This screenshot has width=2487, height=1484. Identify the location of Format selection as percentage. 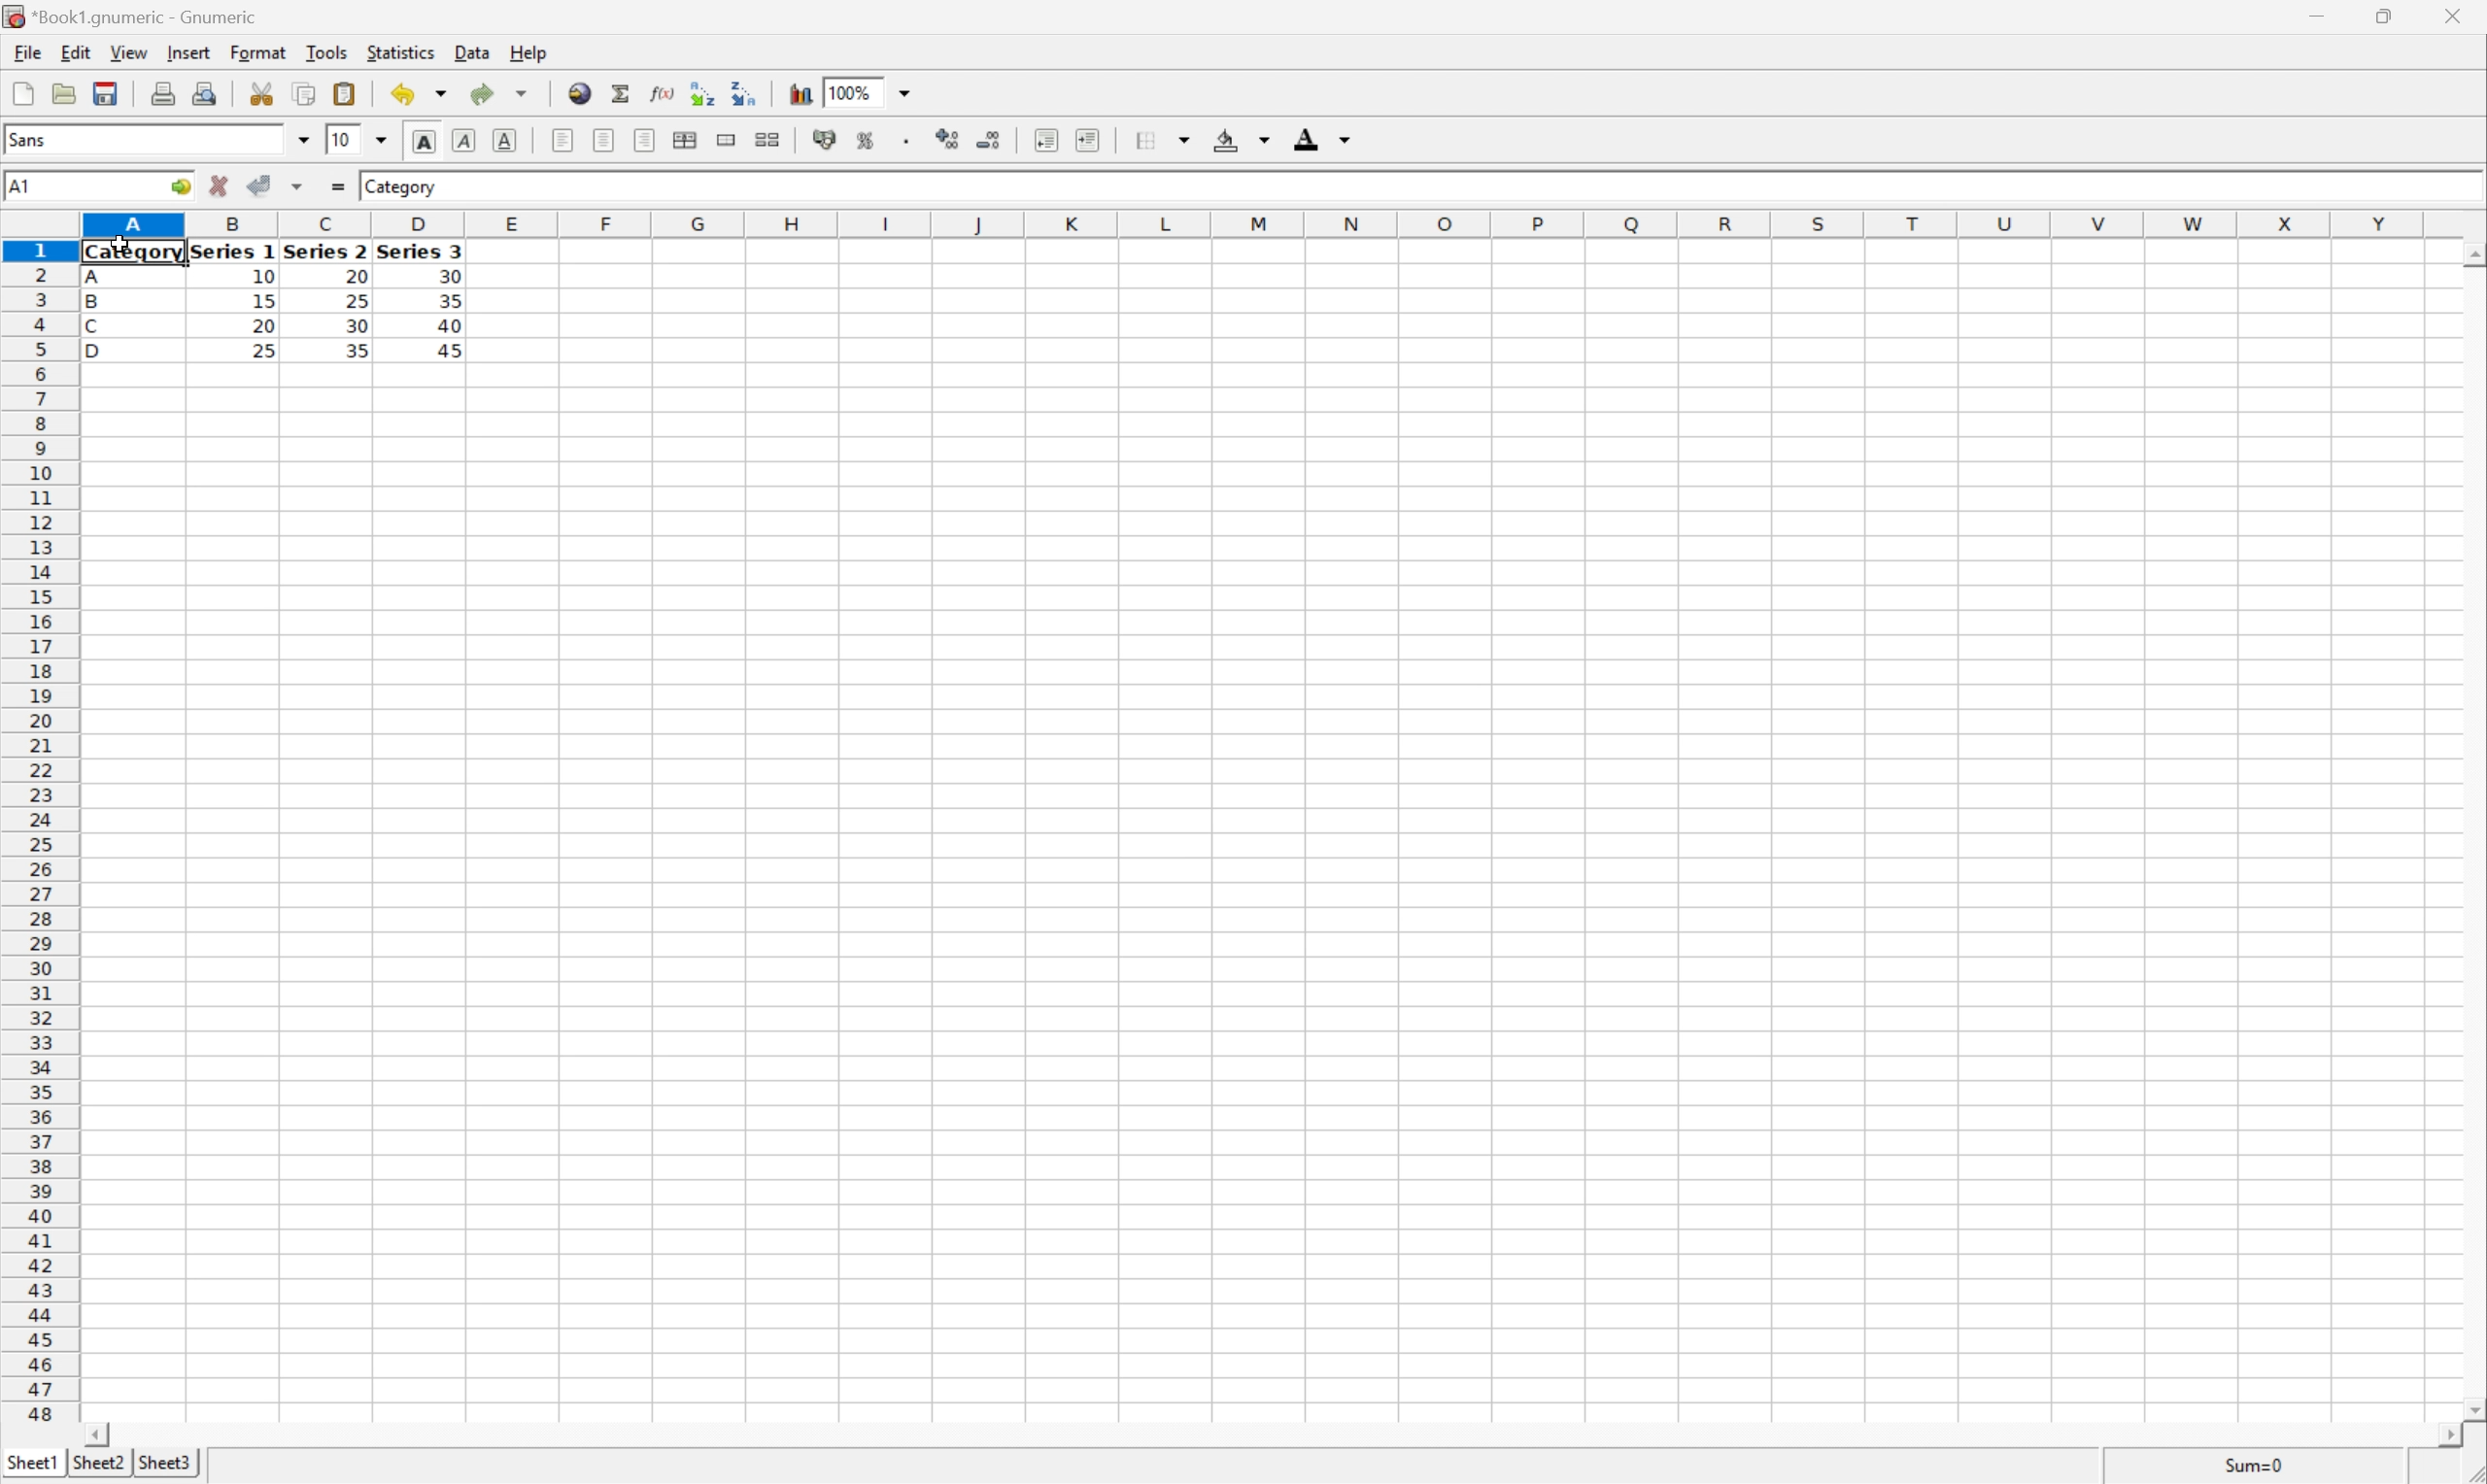
(866, 141).